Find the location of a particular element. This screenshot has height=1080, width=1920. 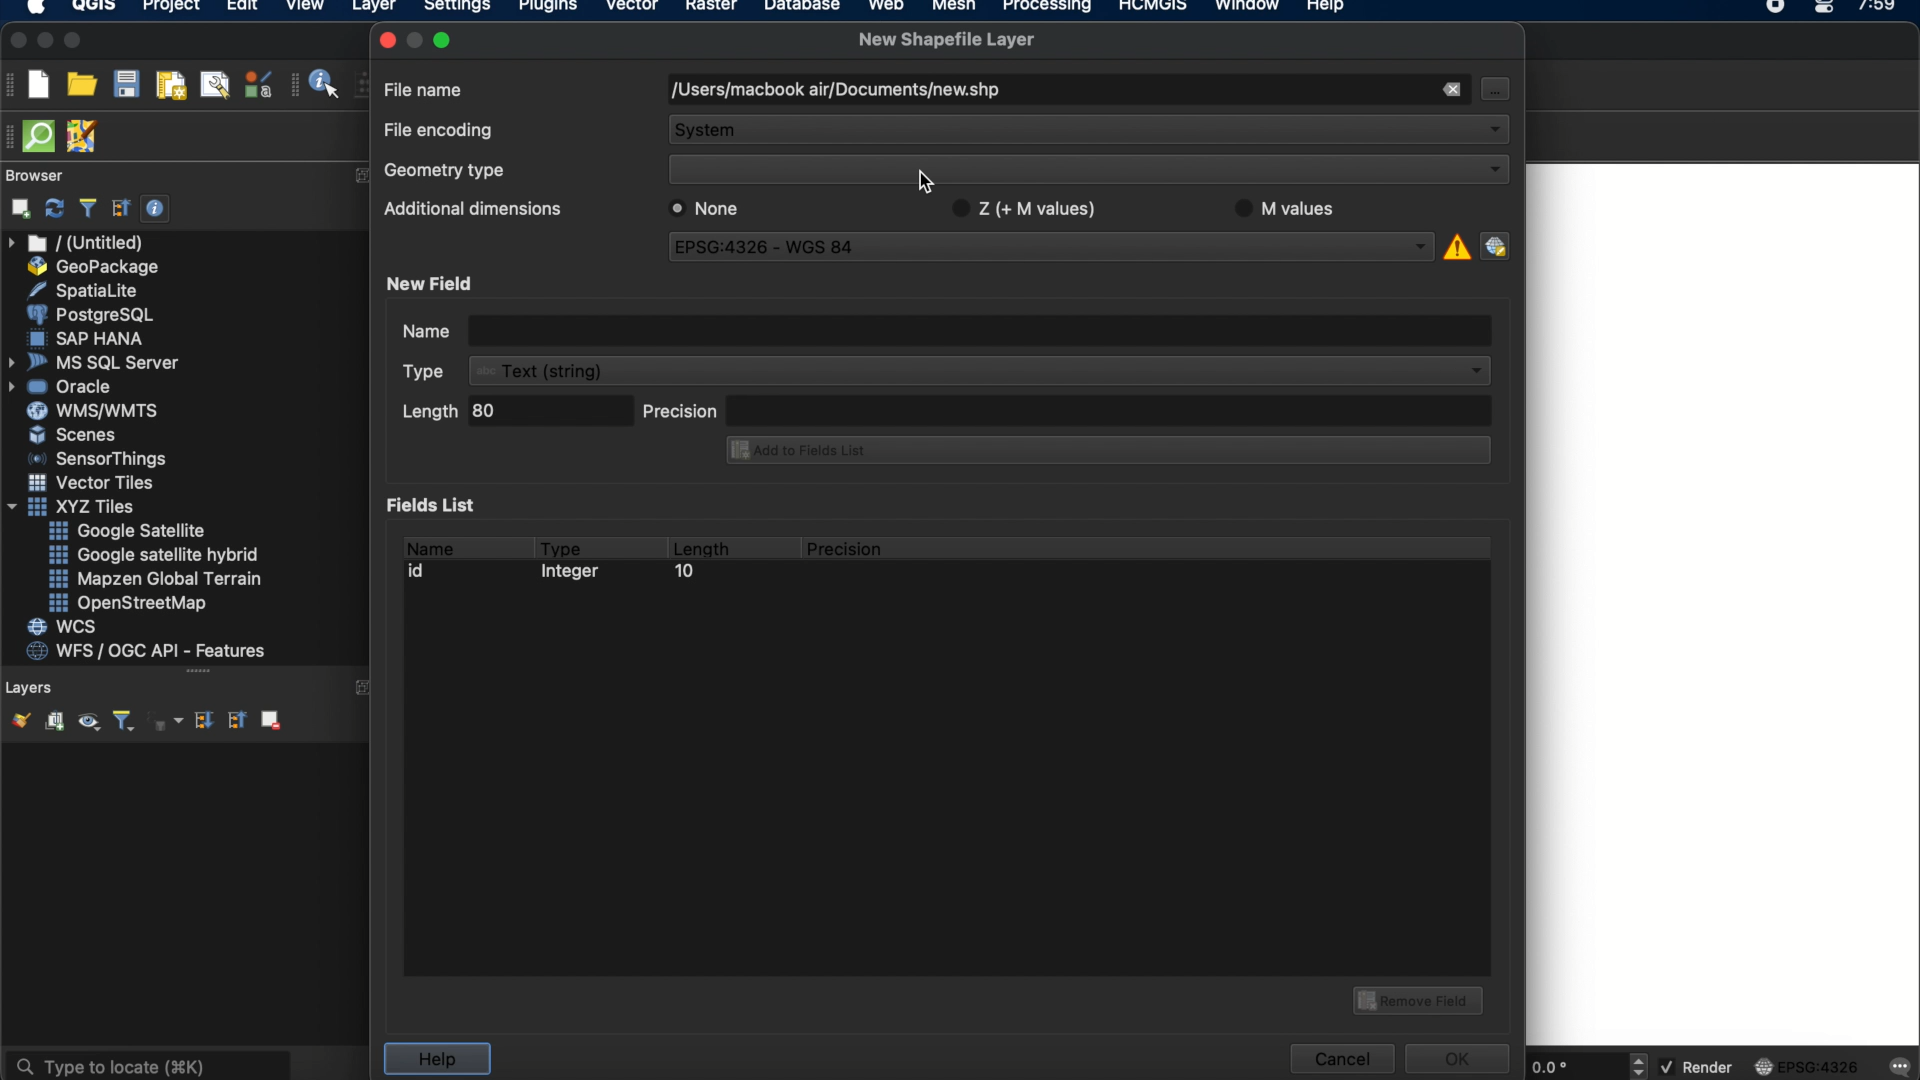

new project is located at coordinates (38, 84).